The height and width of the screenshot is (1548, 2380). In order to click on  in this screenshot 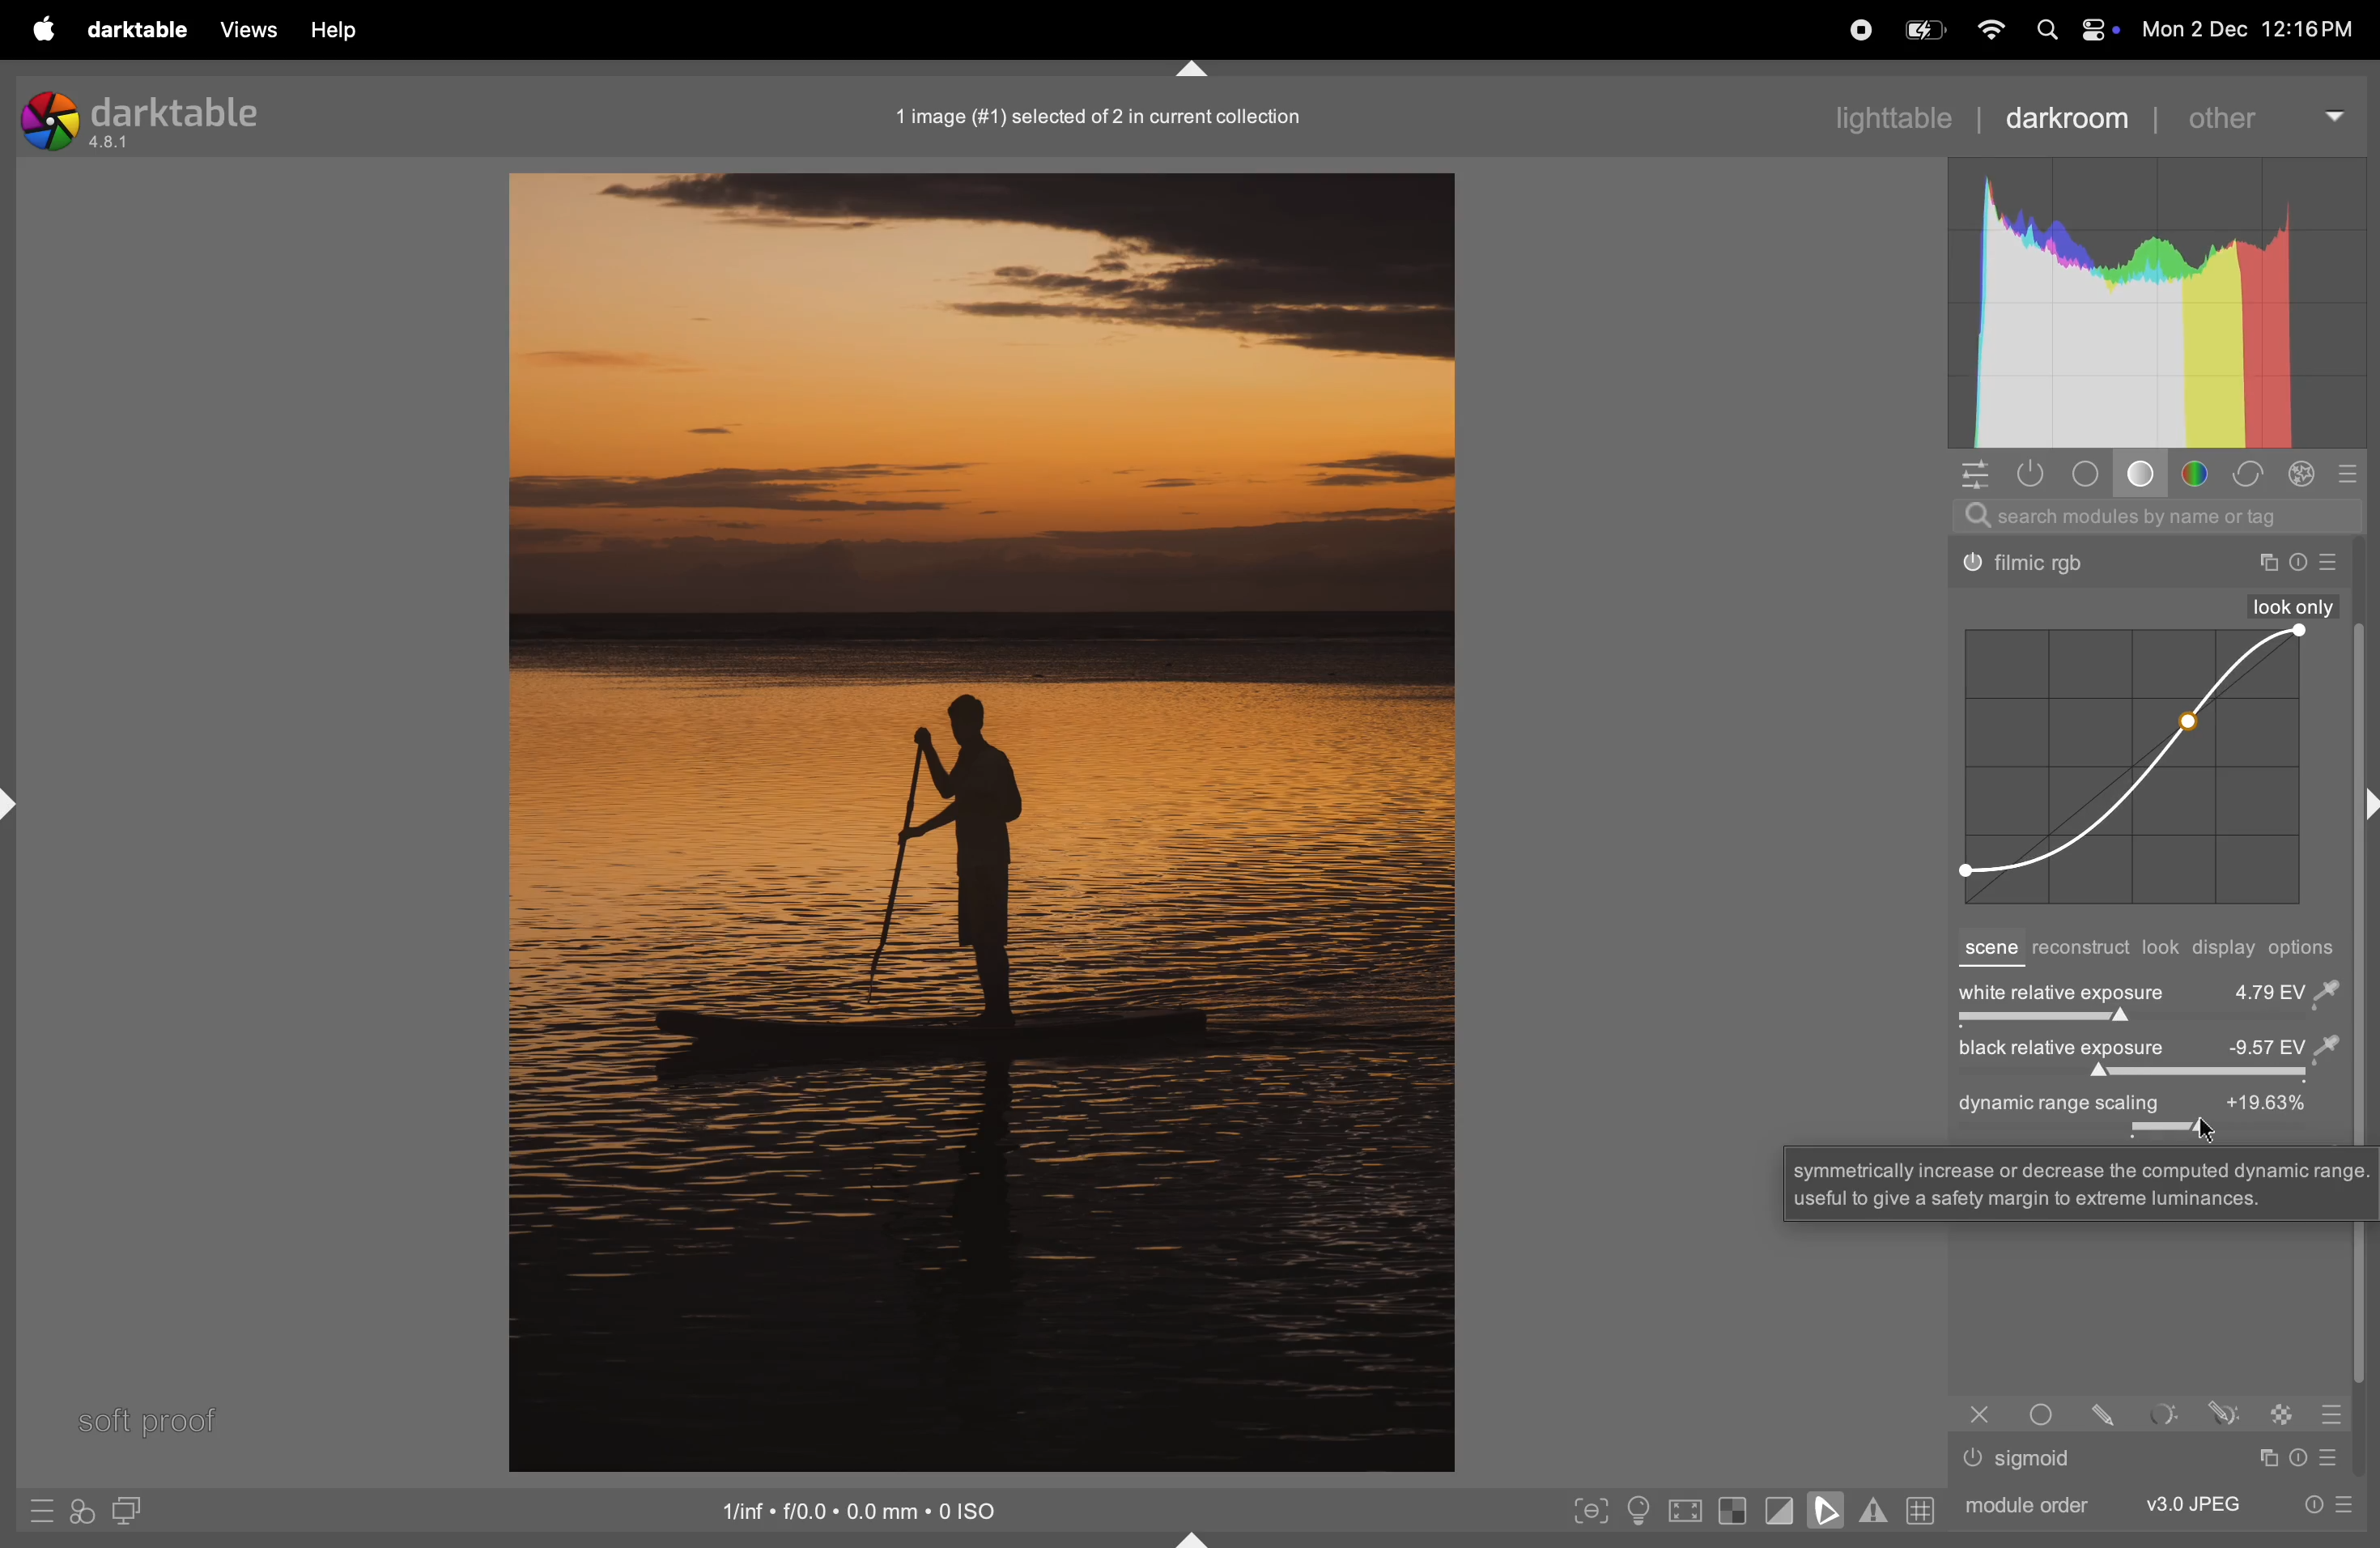, I will do `click(2047, 1413)`.